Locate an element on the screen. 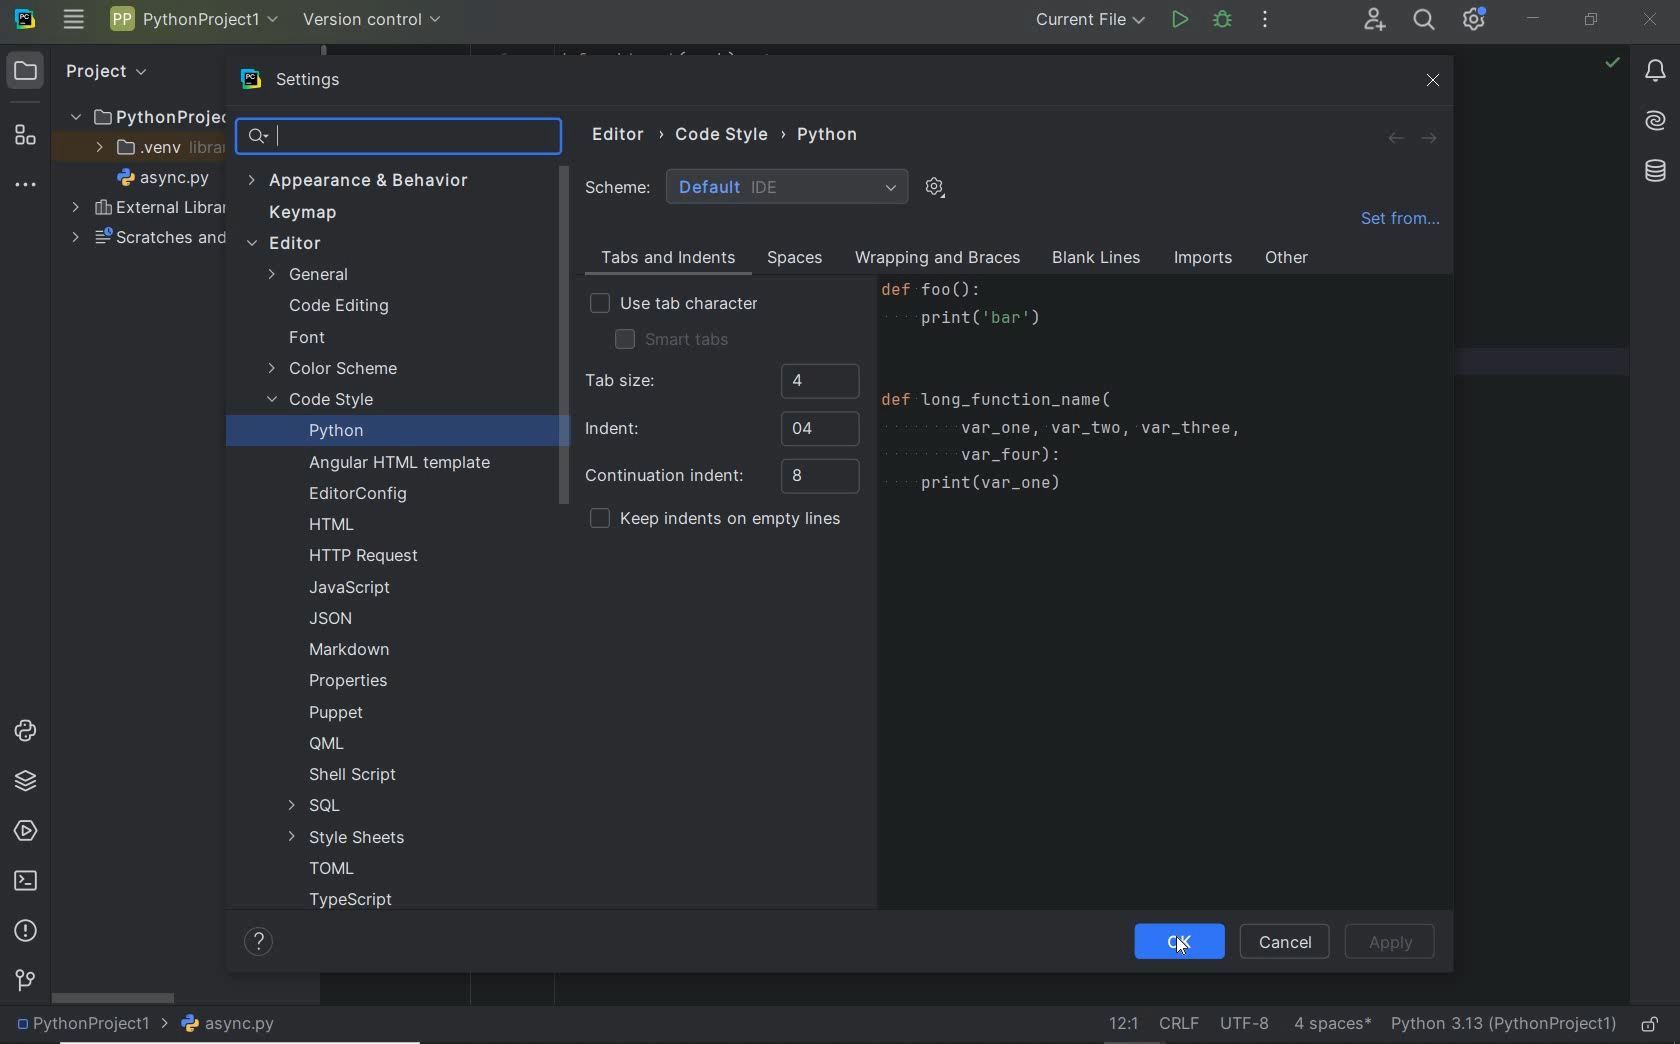  OK is located at coordinates (1174, 943).